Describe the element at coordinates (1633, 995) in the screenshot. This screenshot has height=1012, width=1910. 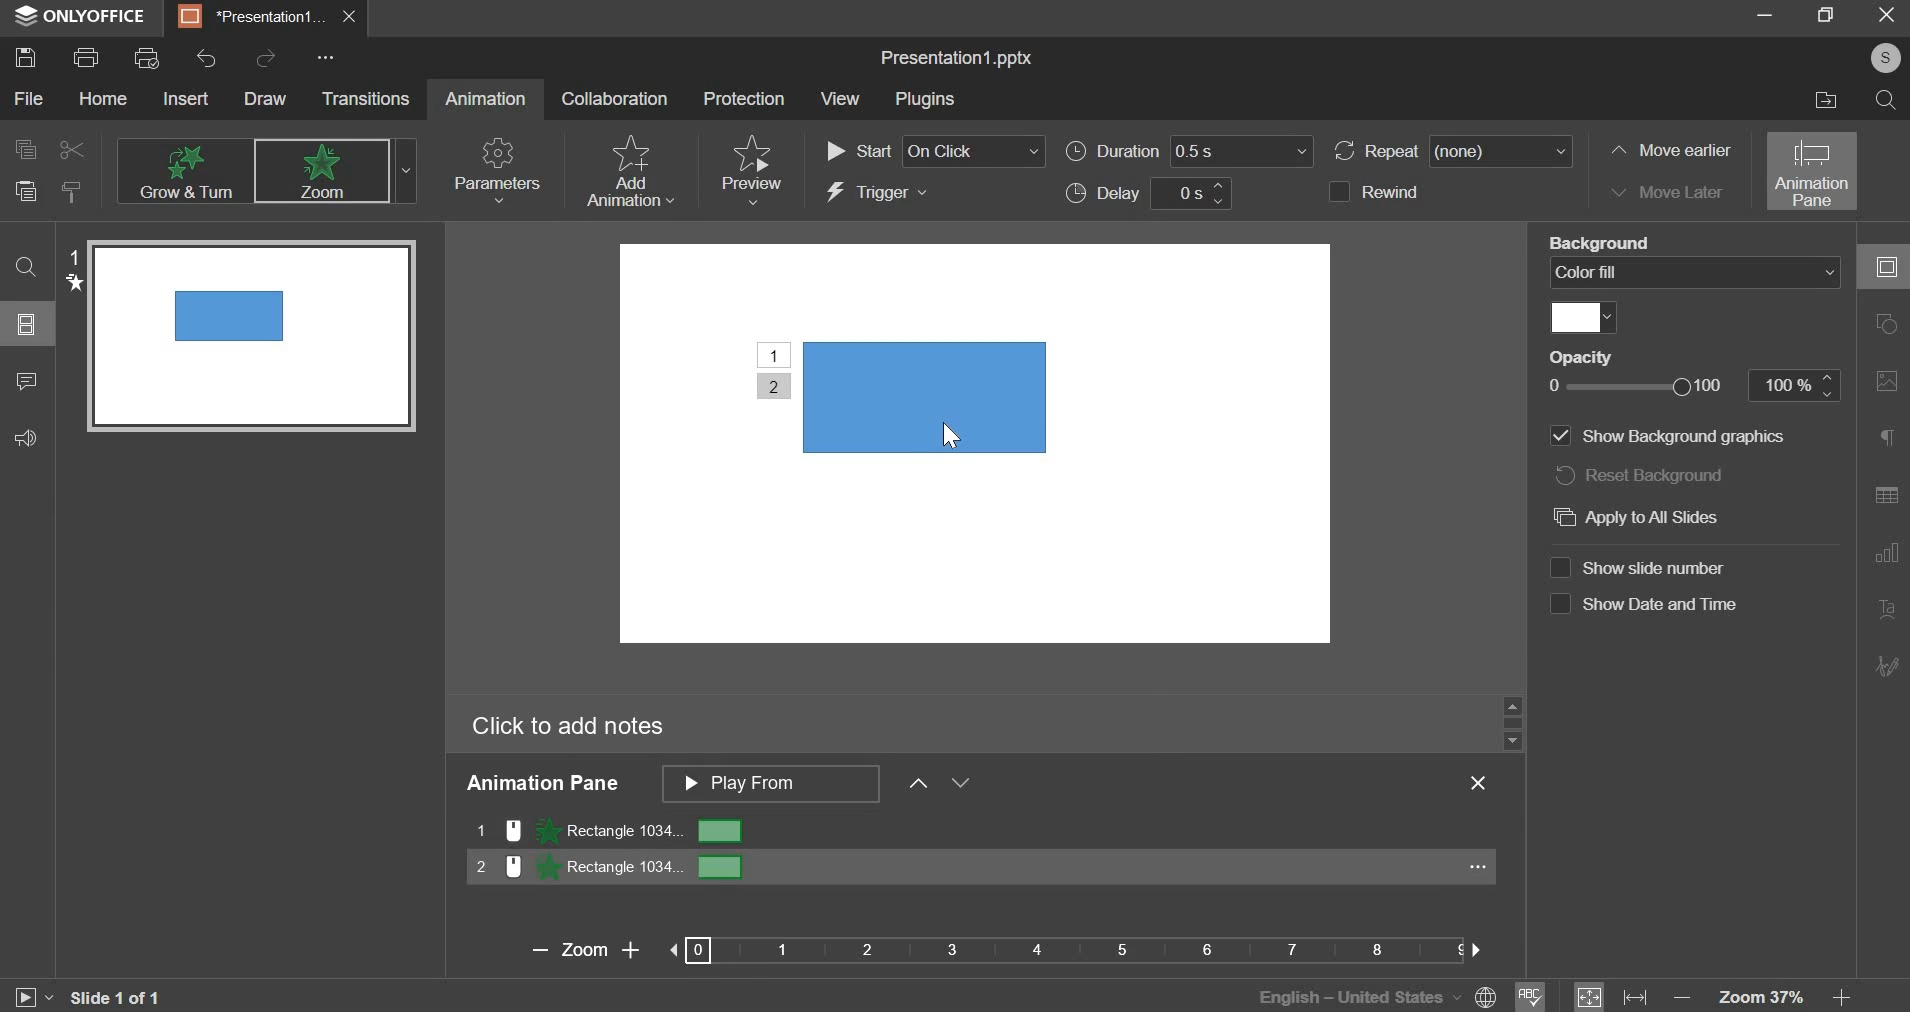
I see `fit to width` at that location.